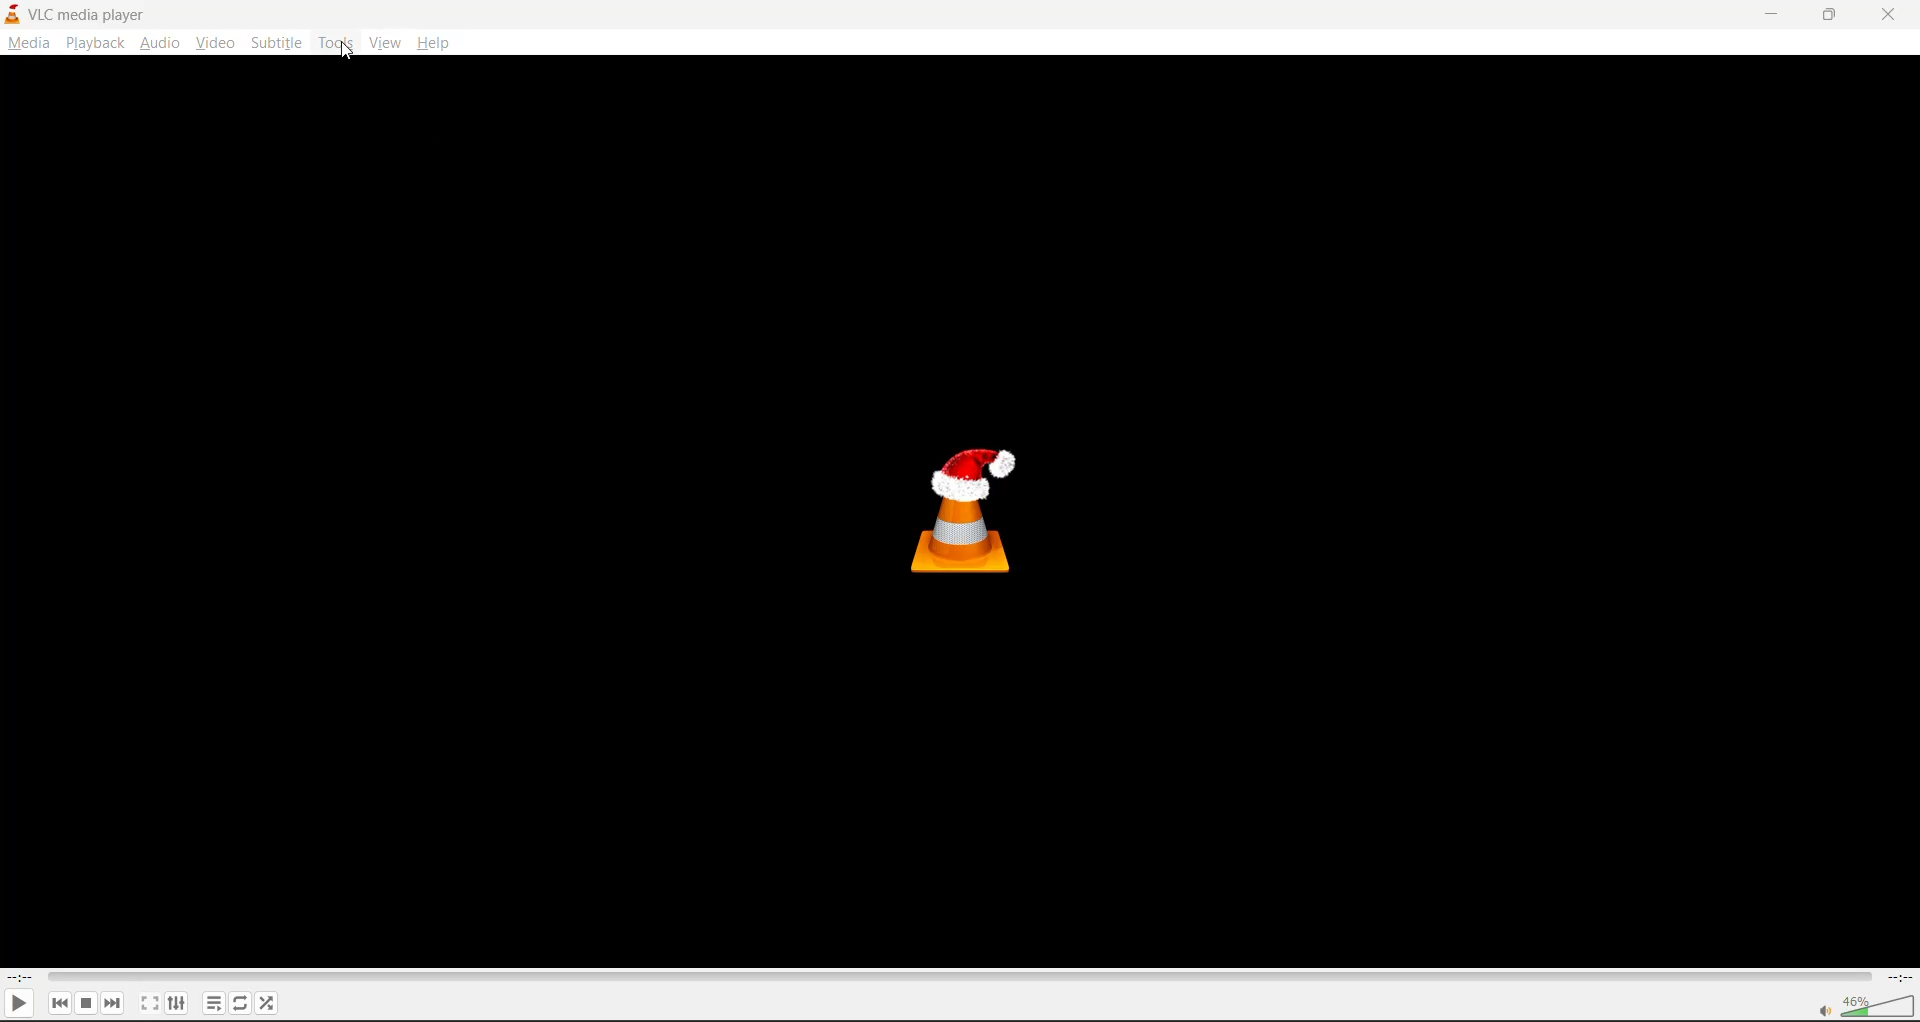  I want to click on media, so click(26, 42).